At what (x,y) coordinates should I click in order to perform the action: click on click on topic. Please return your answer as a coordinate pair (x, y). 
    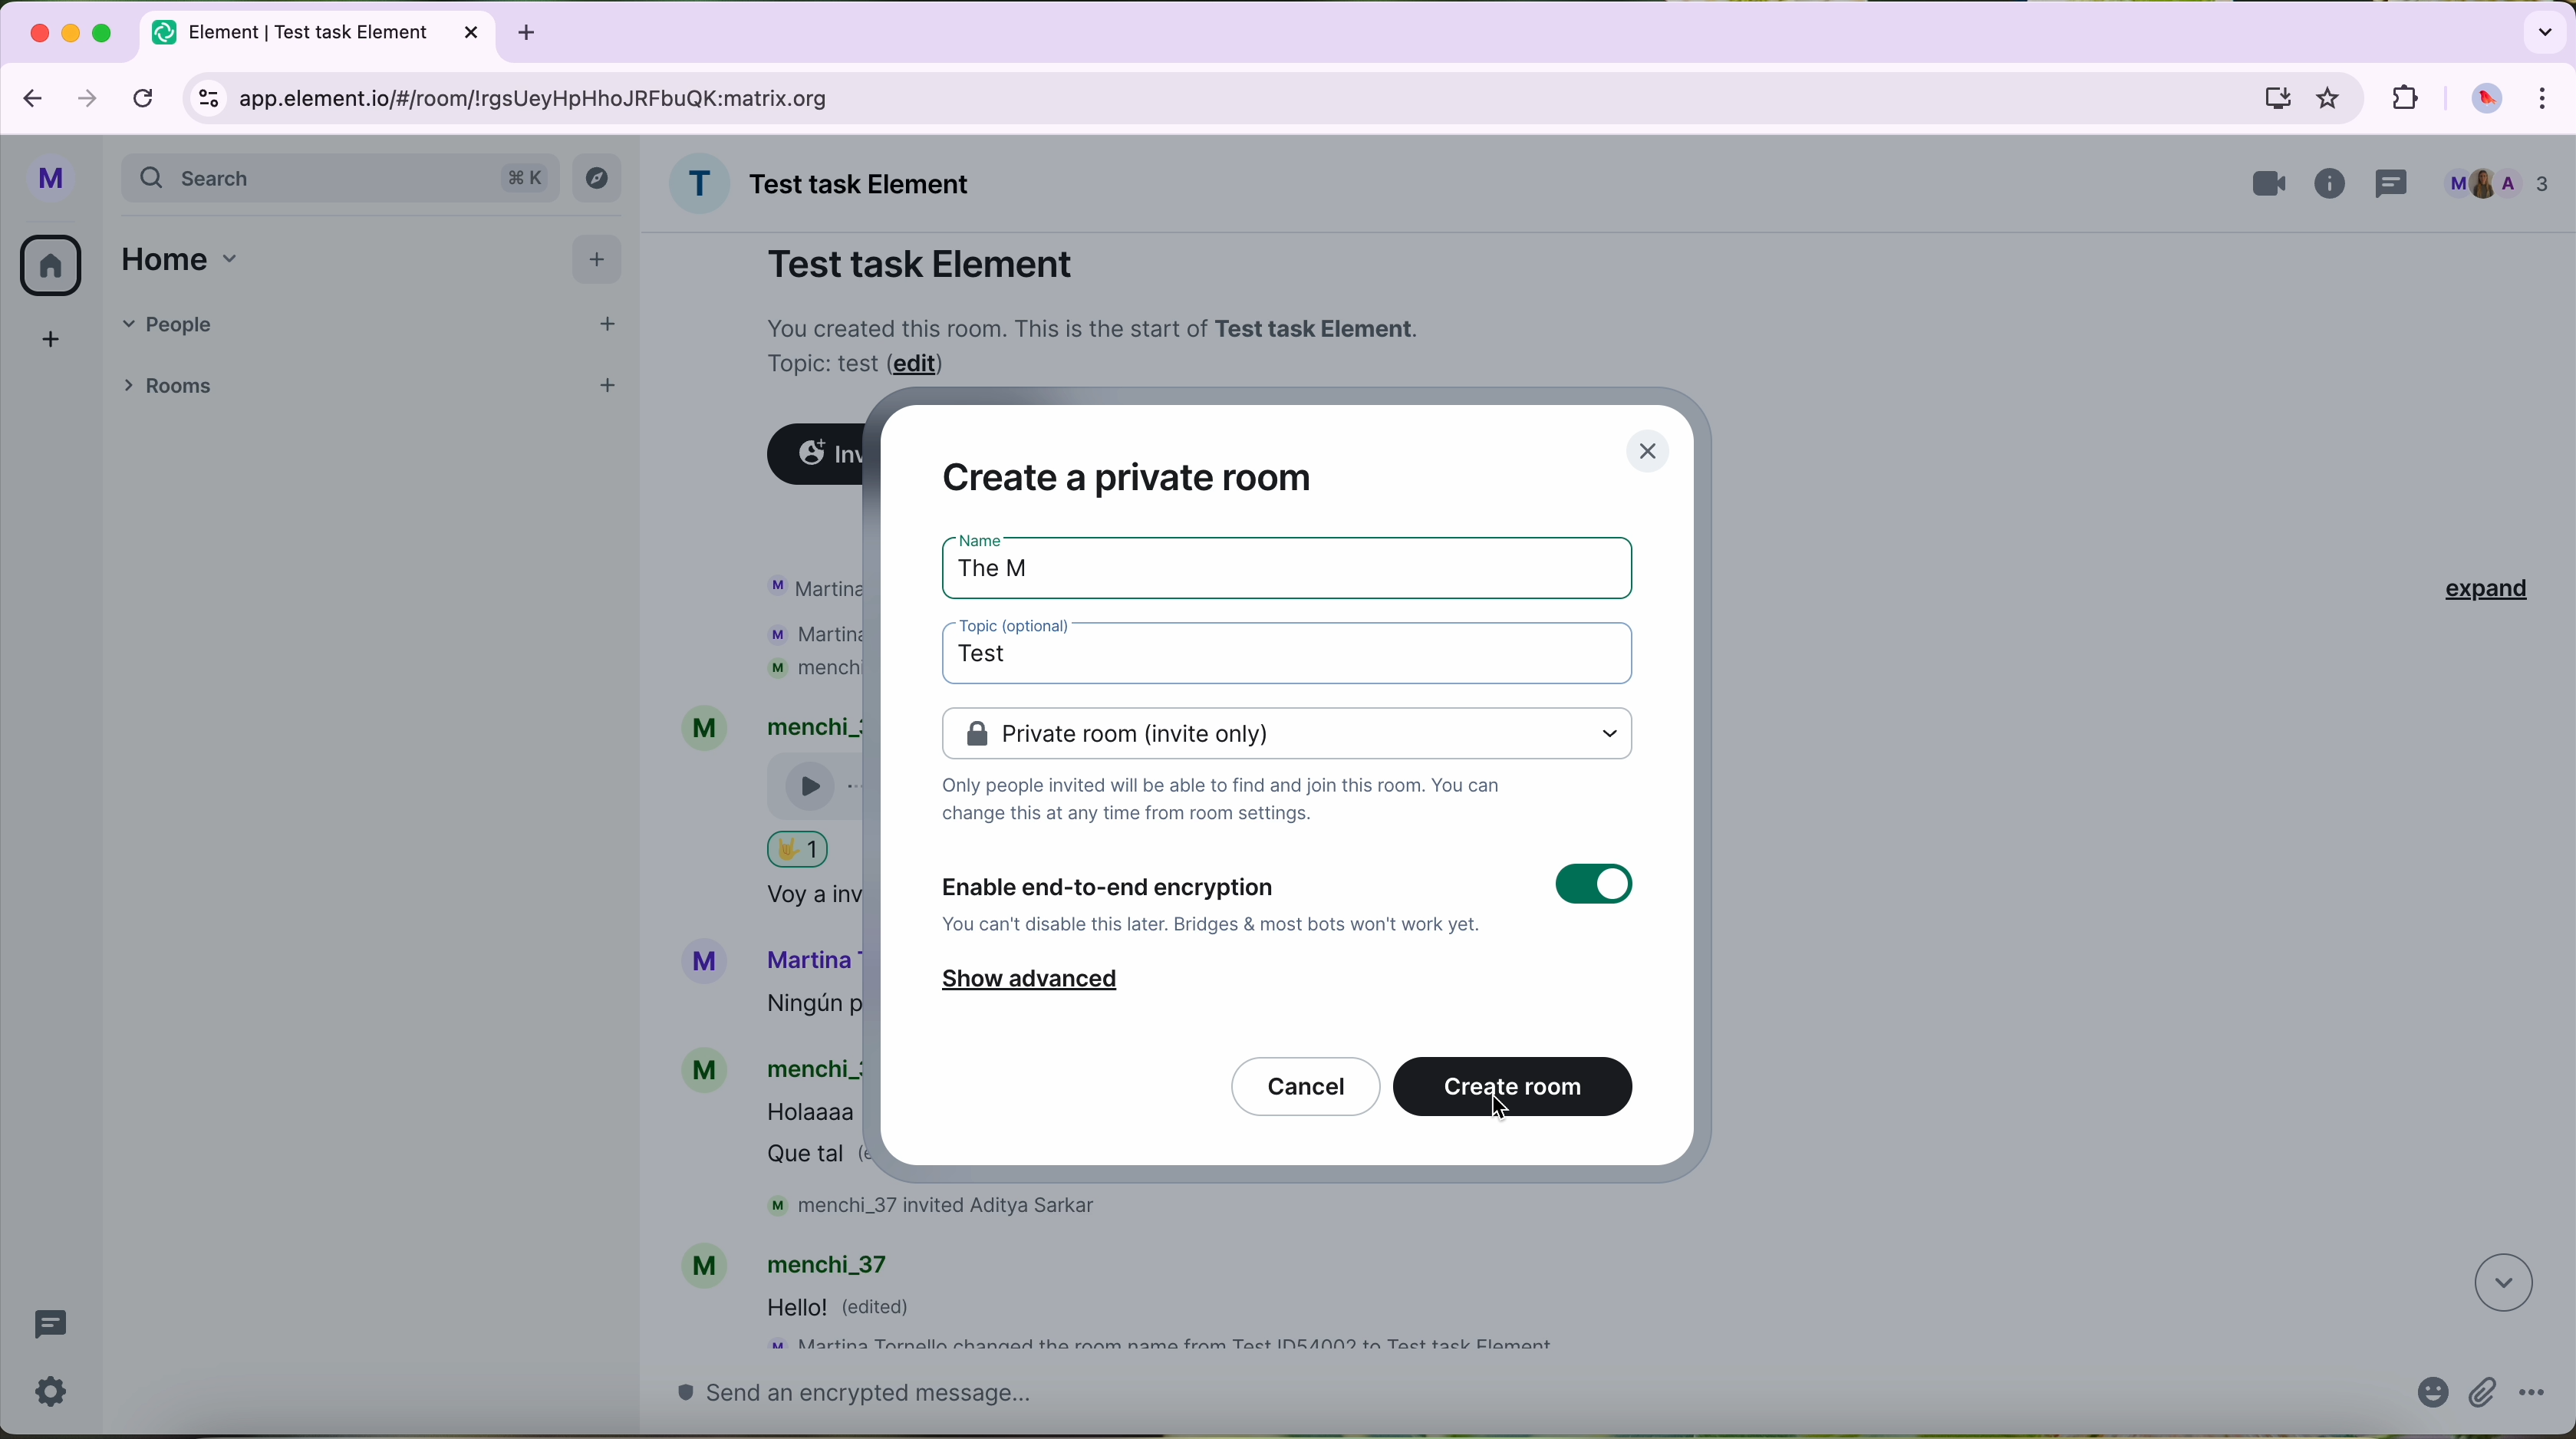
    Looking at the image, I should click on (1294, 656).